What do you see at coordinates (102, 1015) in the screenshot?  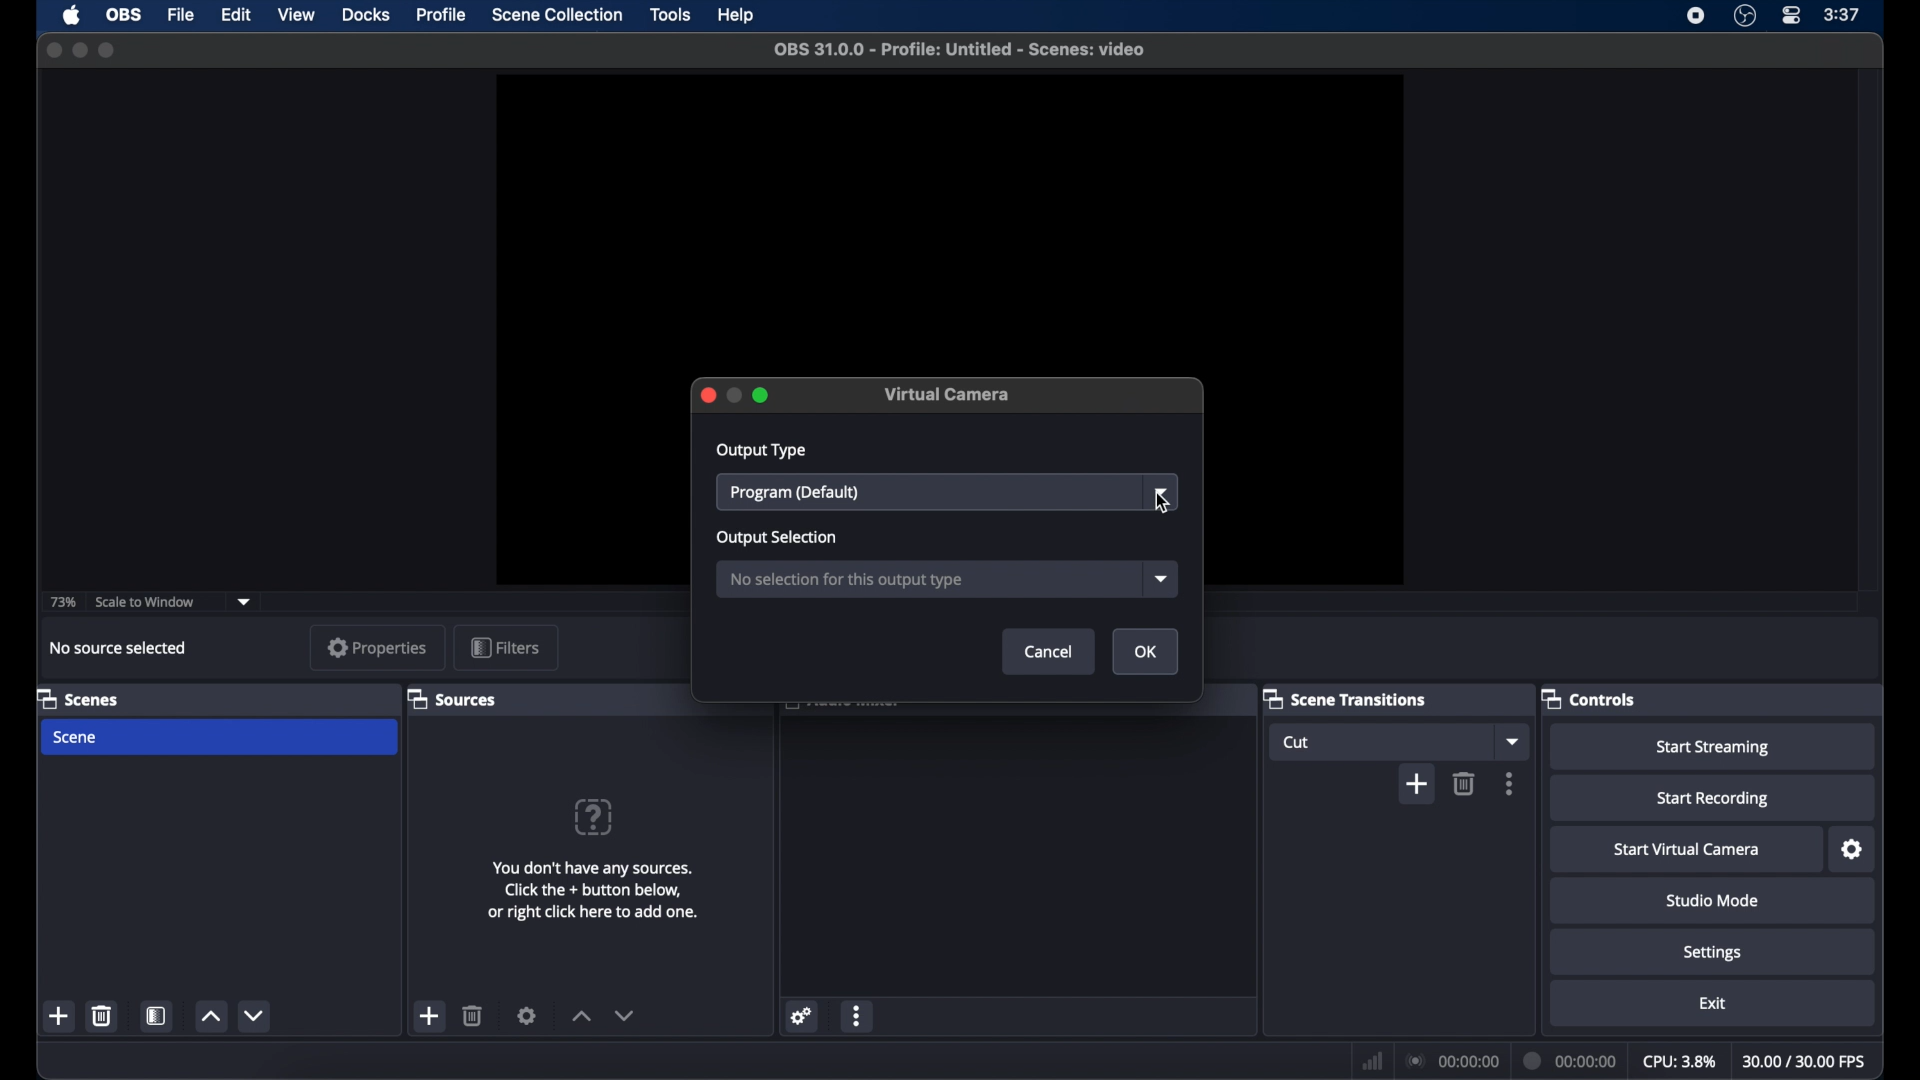 I see `delete` at bounding box center [102, 1015].